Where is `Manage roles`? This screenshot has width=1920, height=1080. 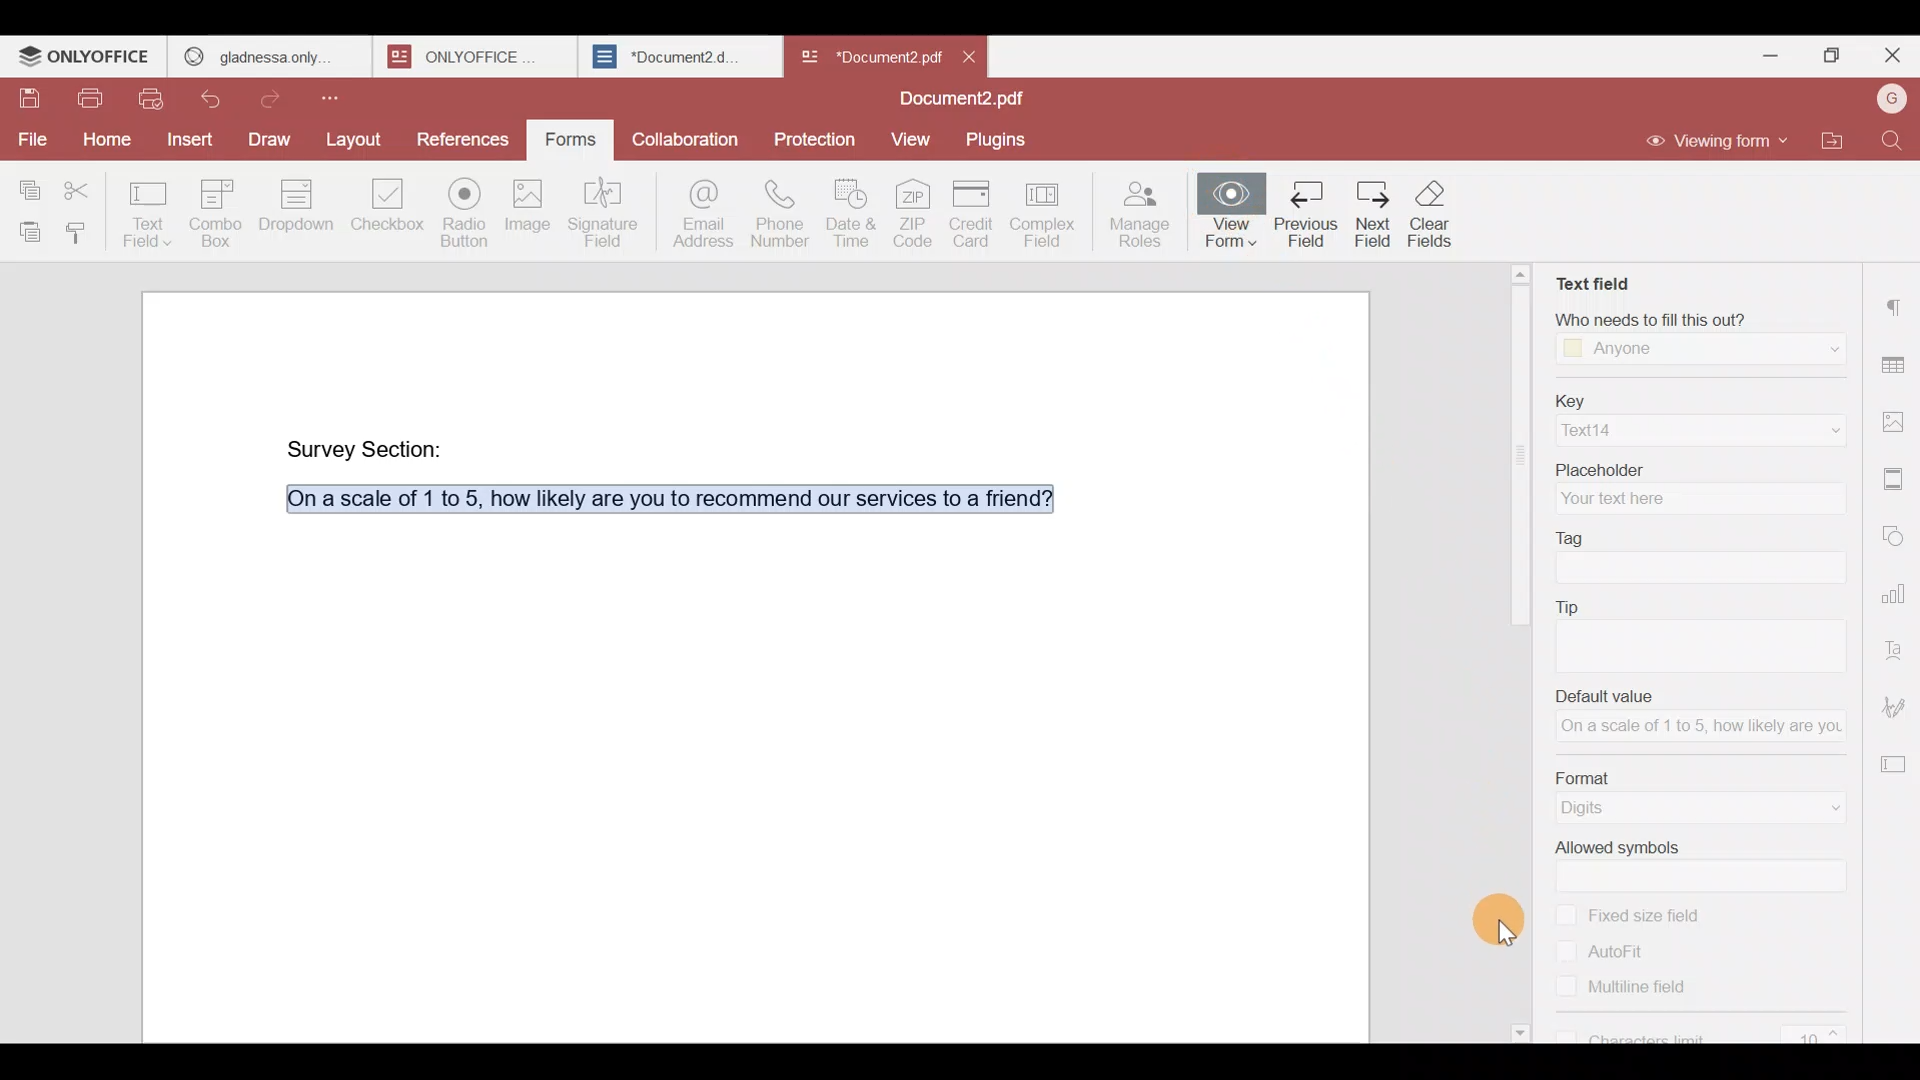 Manage roles is located at coordinates (1140, 211).